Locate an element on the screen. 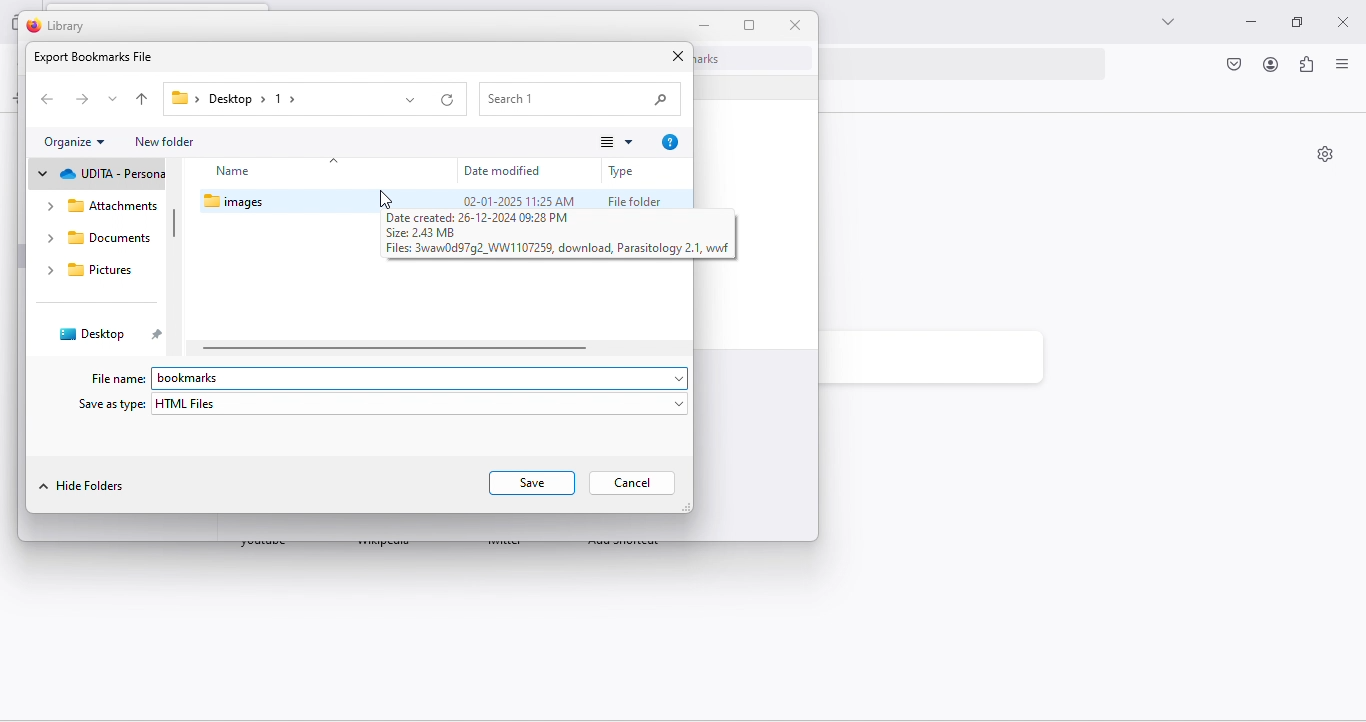  Library is located at coordinates (58, 26).